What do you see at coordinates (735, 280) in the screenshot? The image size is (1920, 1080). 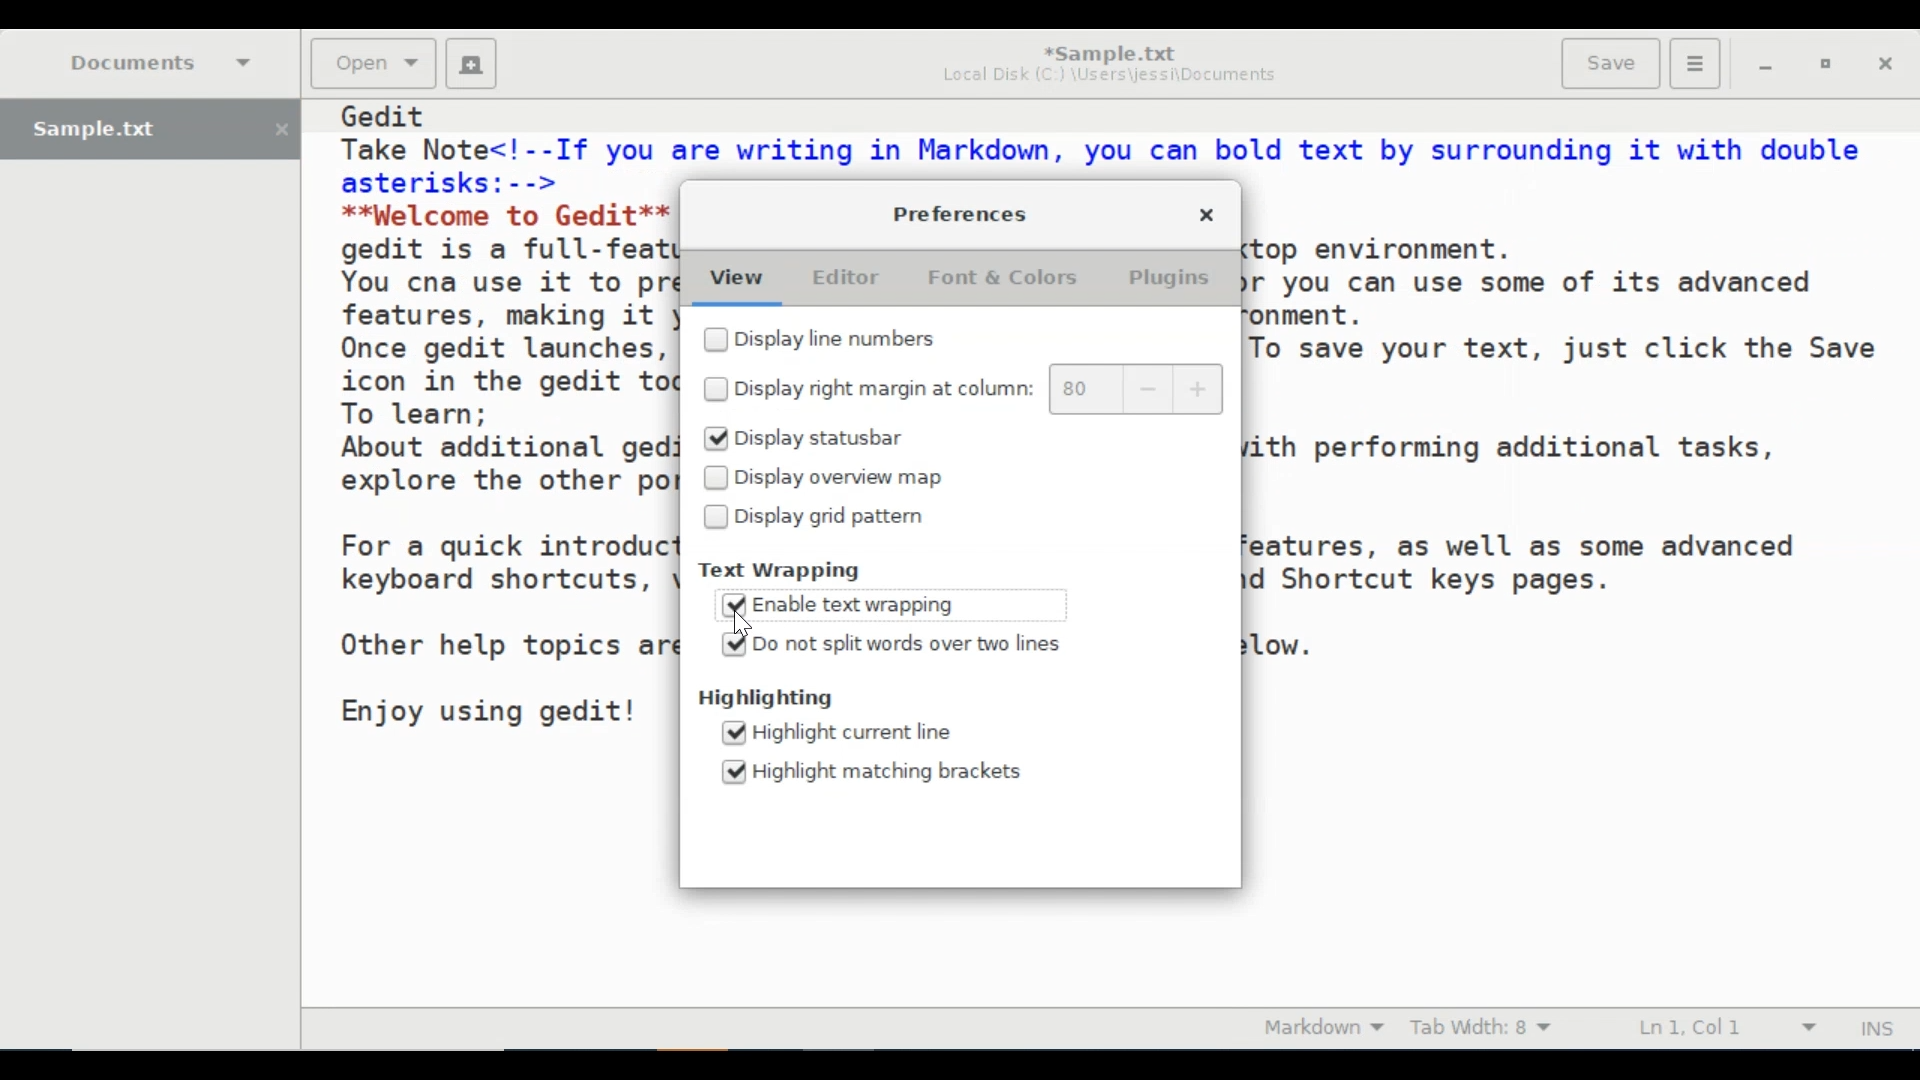 I see `View` at bounding box center [735, 280].